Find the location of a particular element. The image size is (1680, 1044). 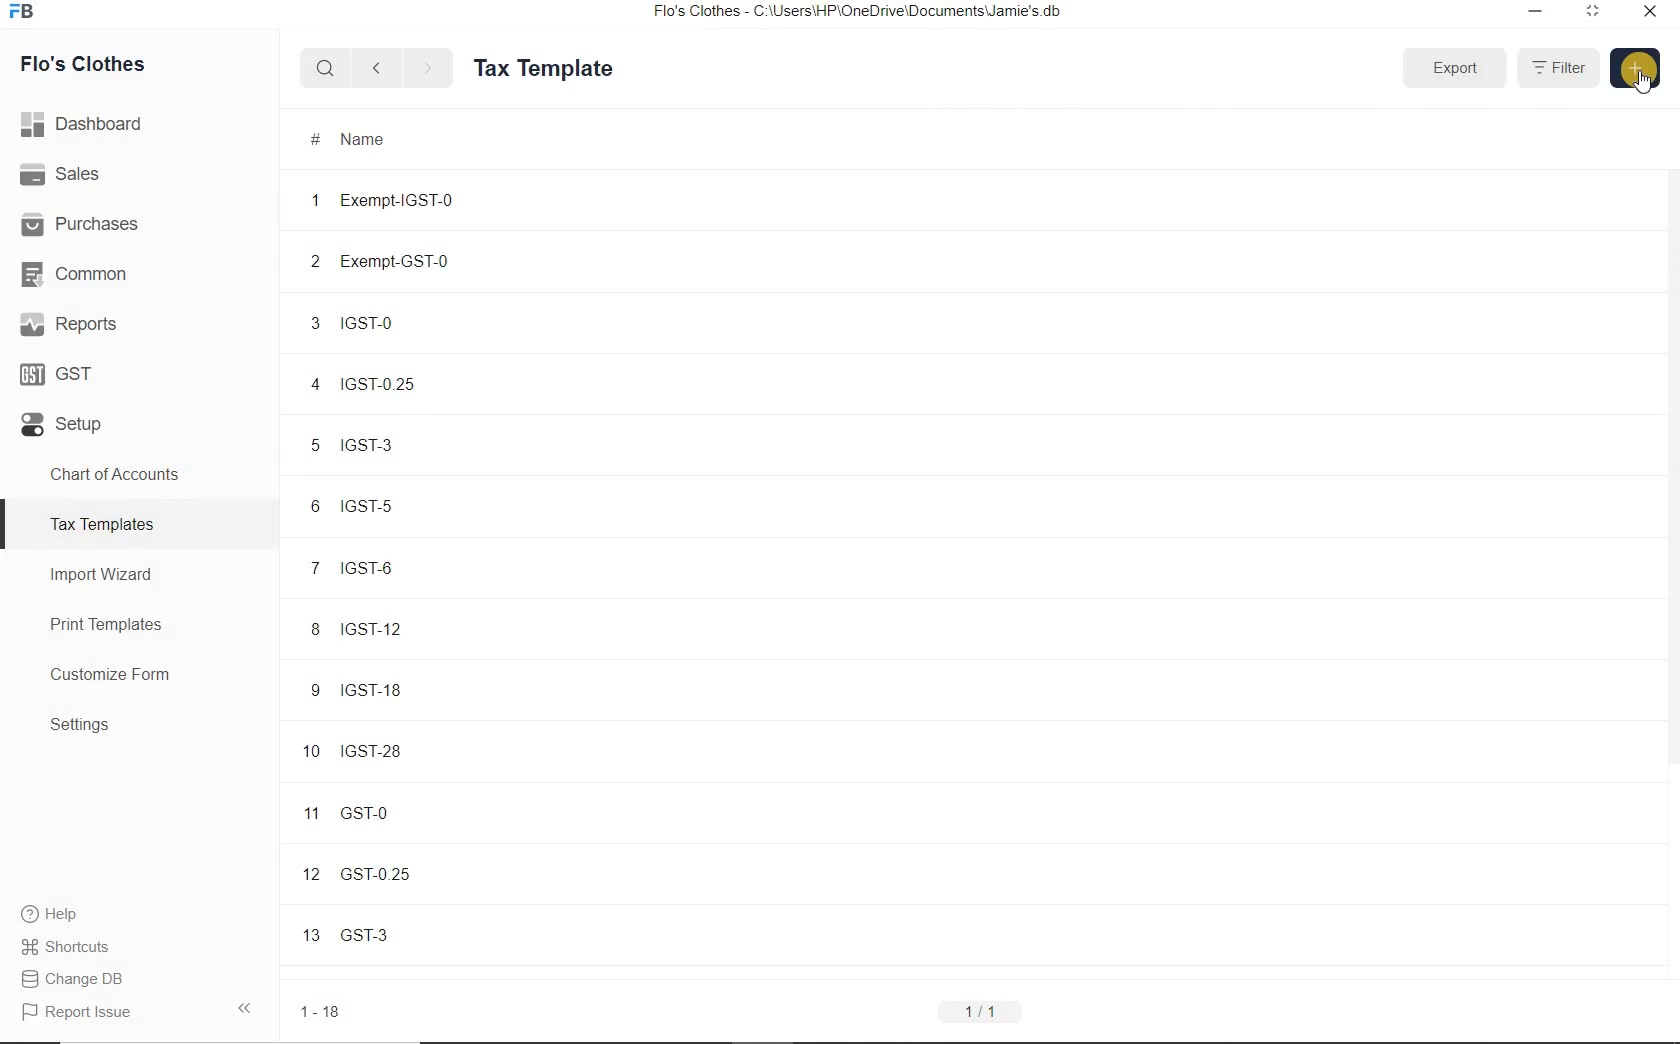

Flo's Clothes - C:\Users\HP\OneDrive\Documents\Jamie's db is located at coordinates (856, 11).